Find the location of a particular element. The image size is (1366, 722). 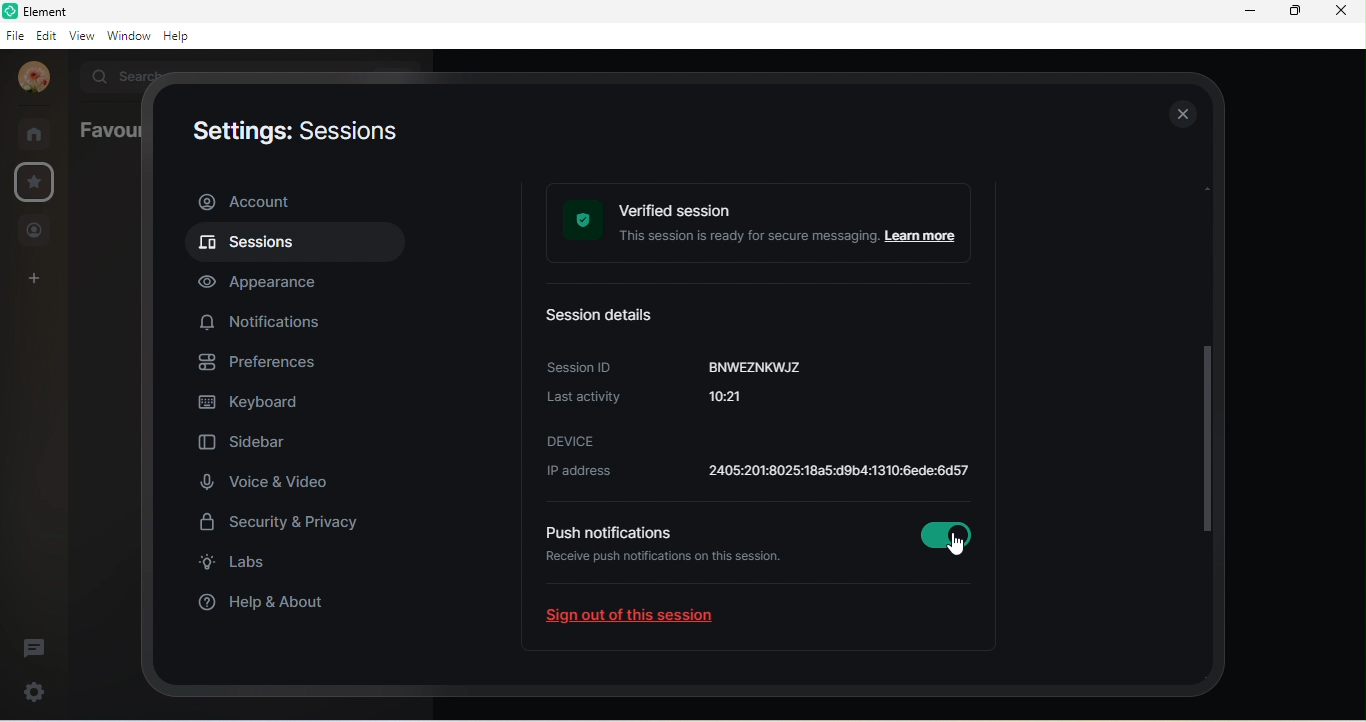

element logo is located at coordinates (10, 11).